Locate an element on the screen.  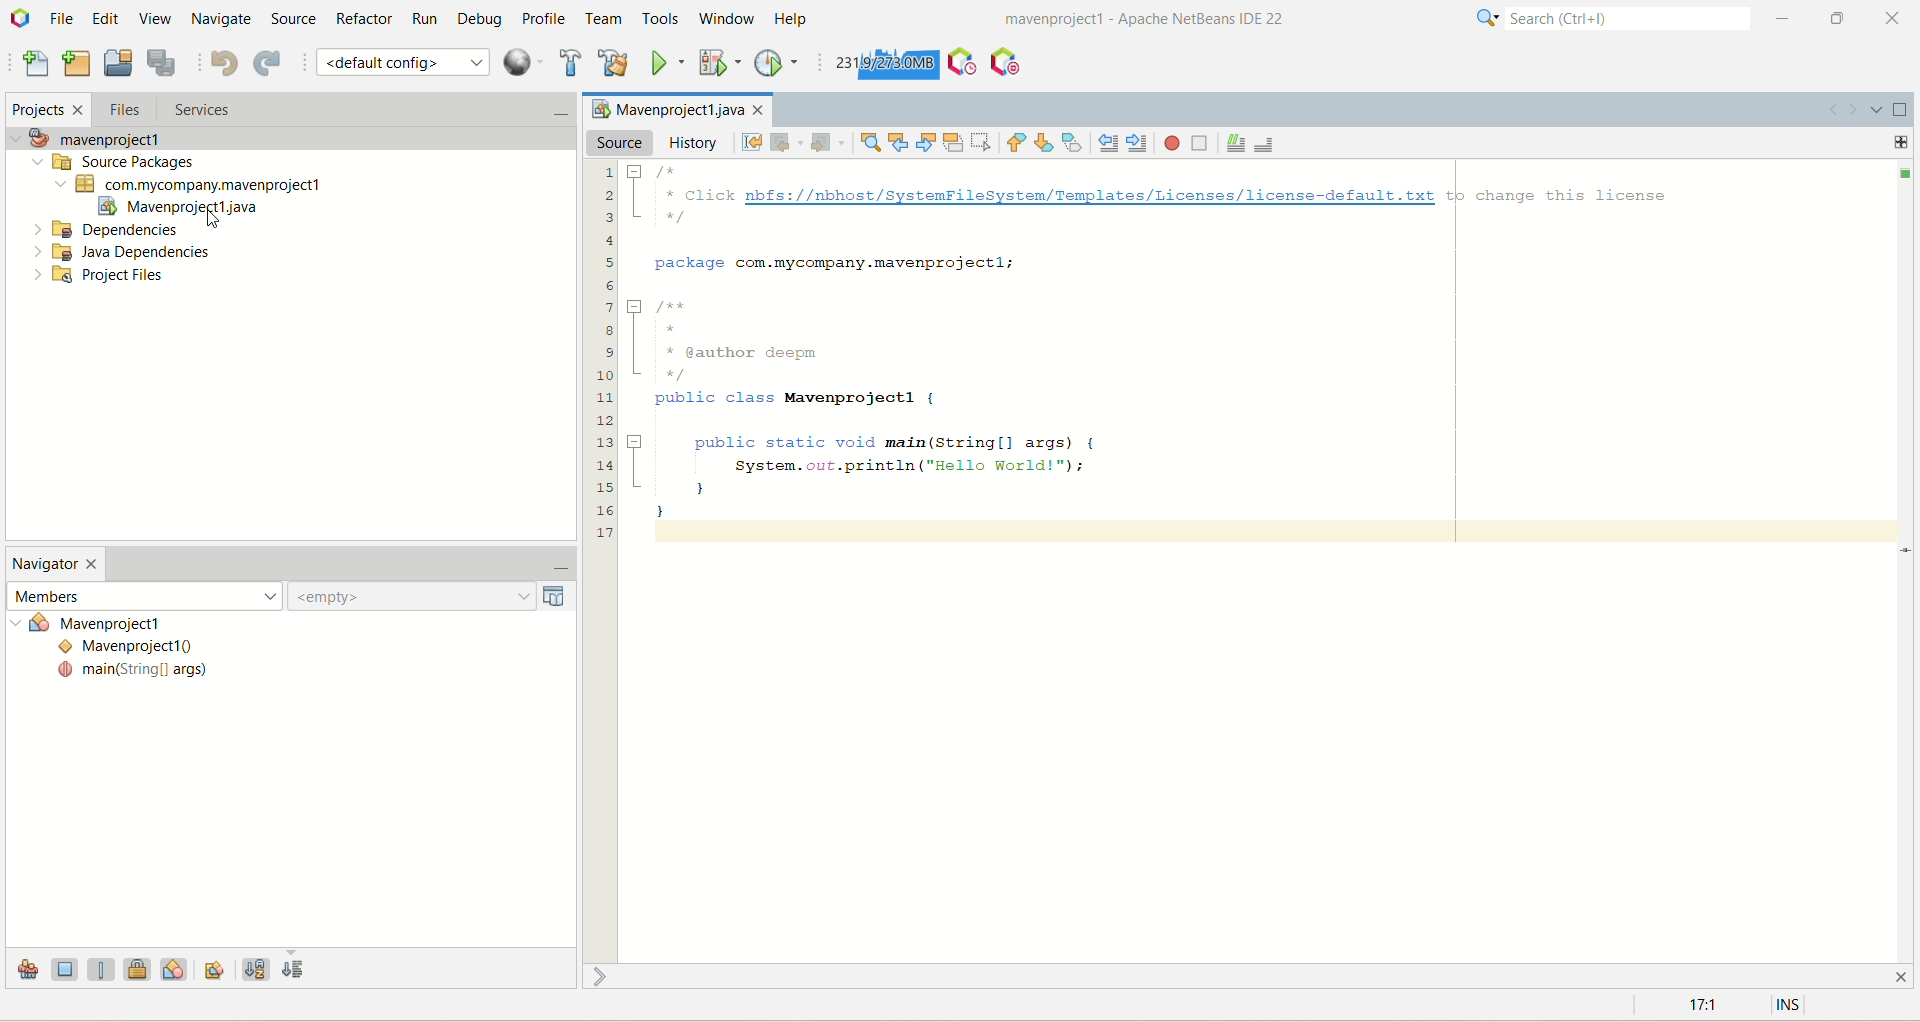
lines of code is located at coordinates (604, 350).